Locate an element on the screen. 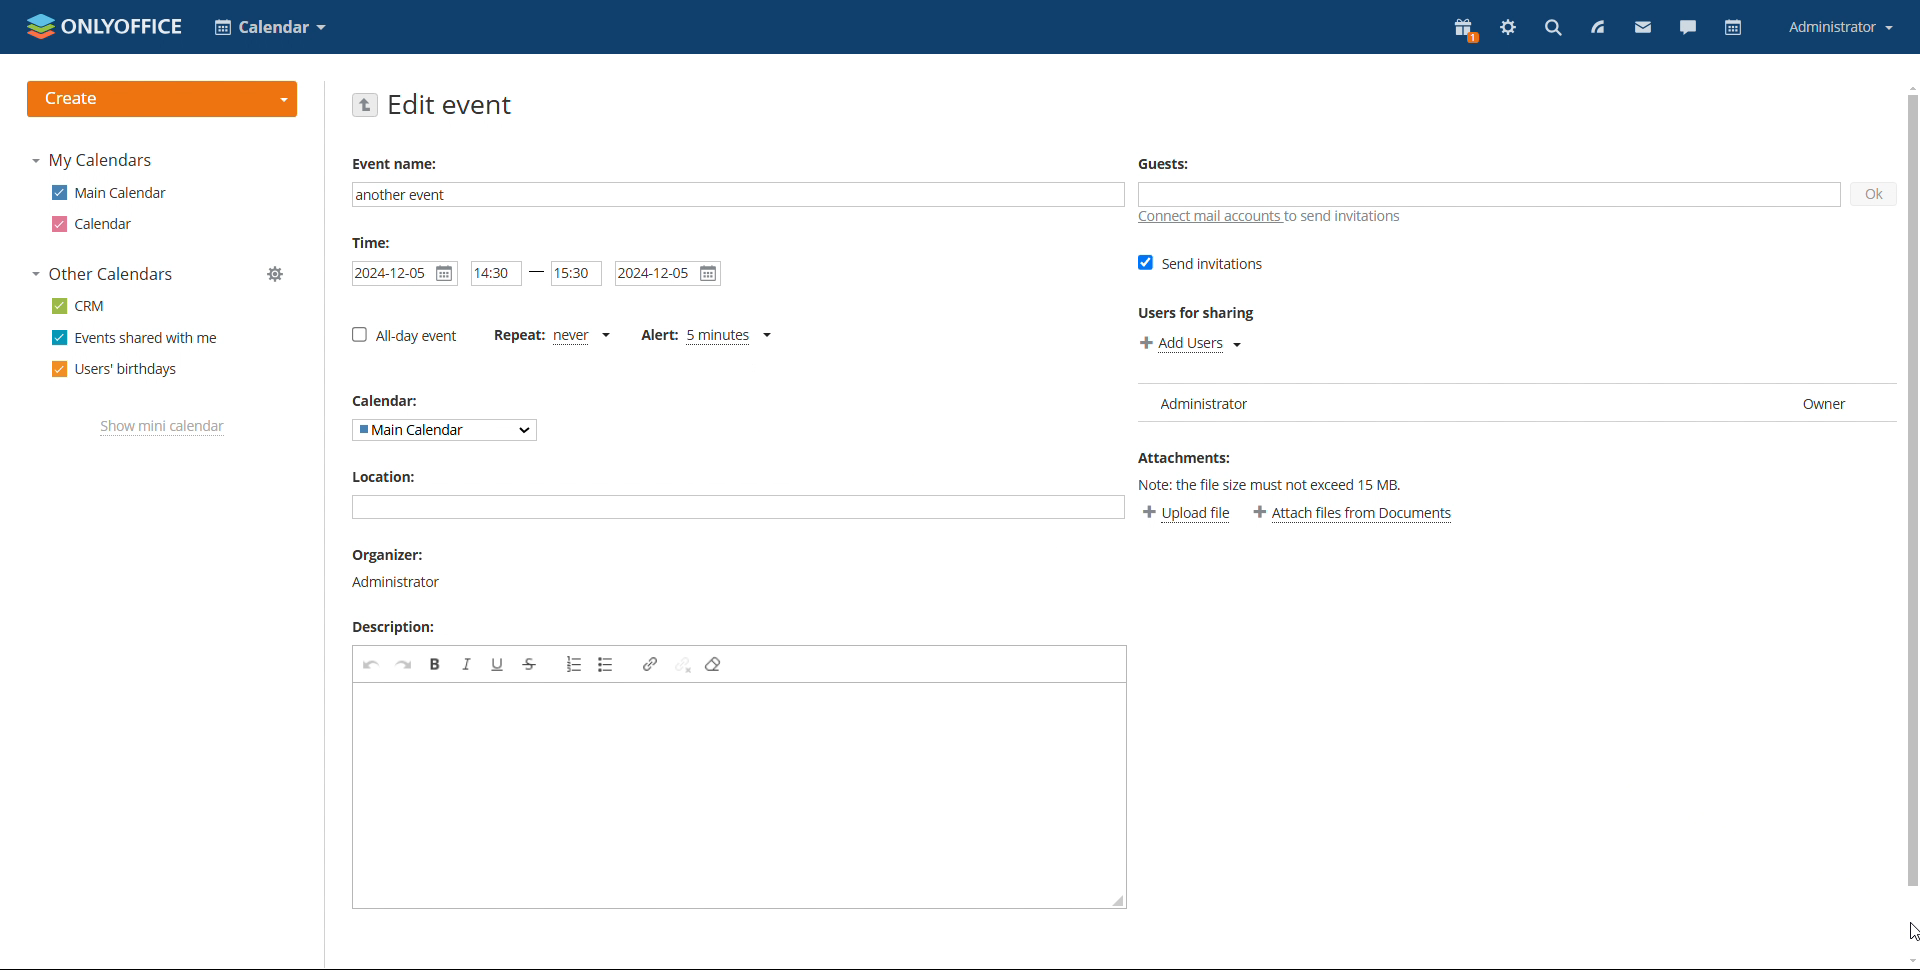 Image resolution: width=1920 pixels, height=970 pixels. undo is located at coordinates (372, 665).